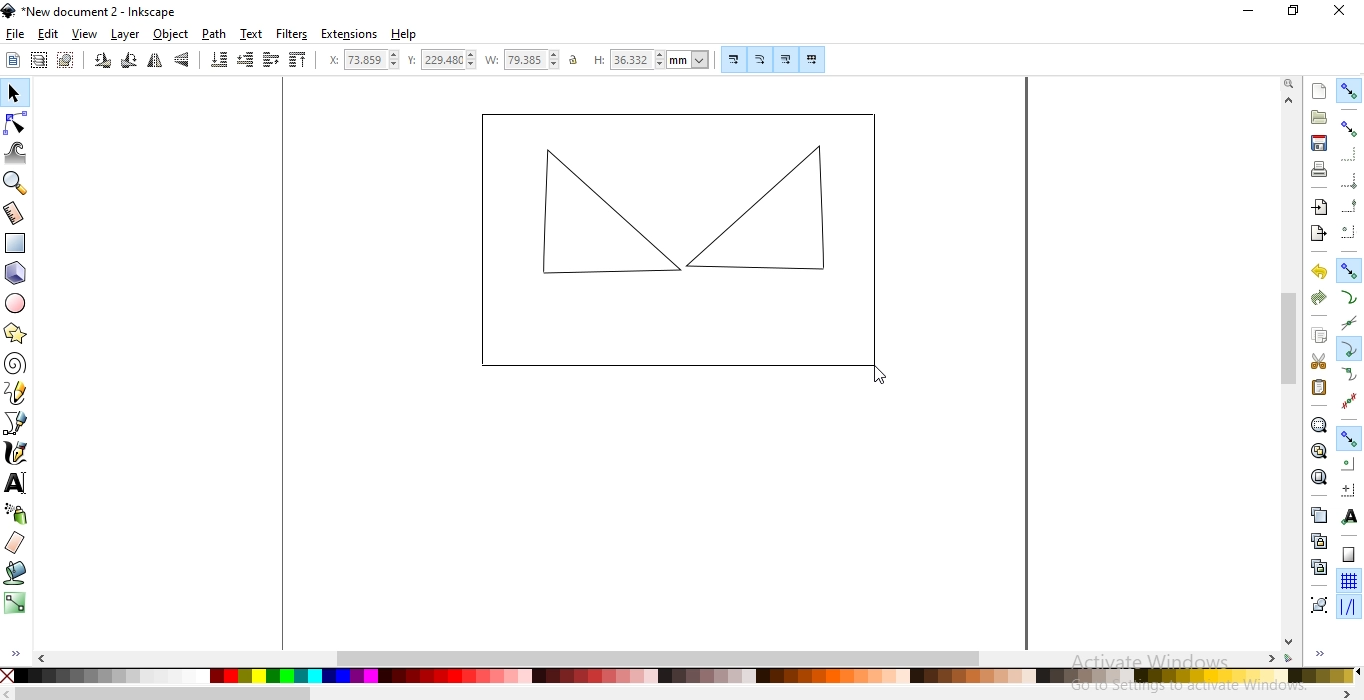  What do you see at coordinates (1349, 204) in the screenshot?
I see `snapping midpoints of bounding box edges` at bounding box center [1349, 204].